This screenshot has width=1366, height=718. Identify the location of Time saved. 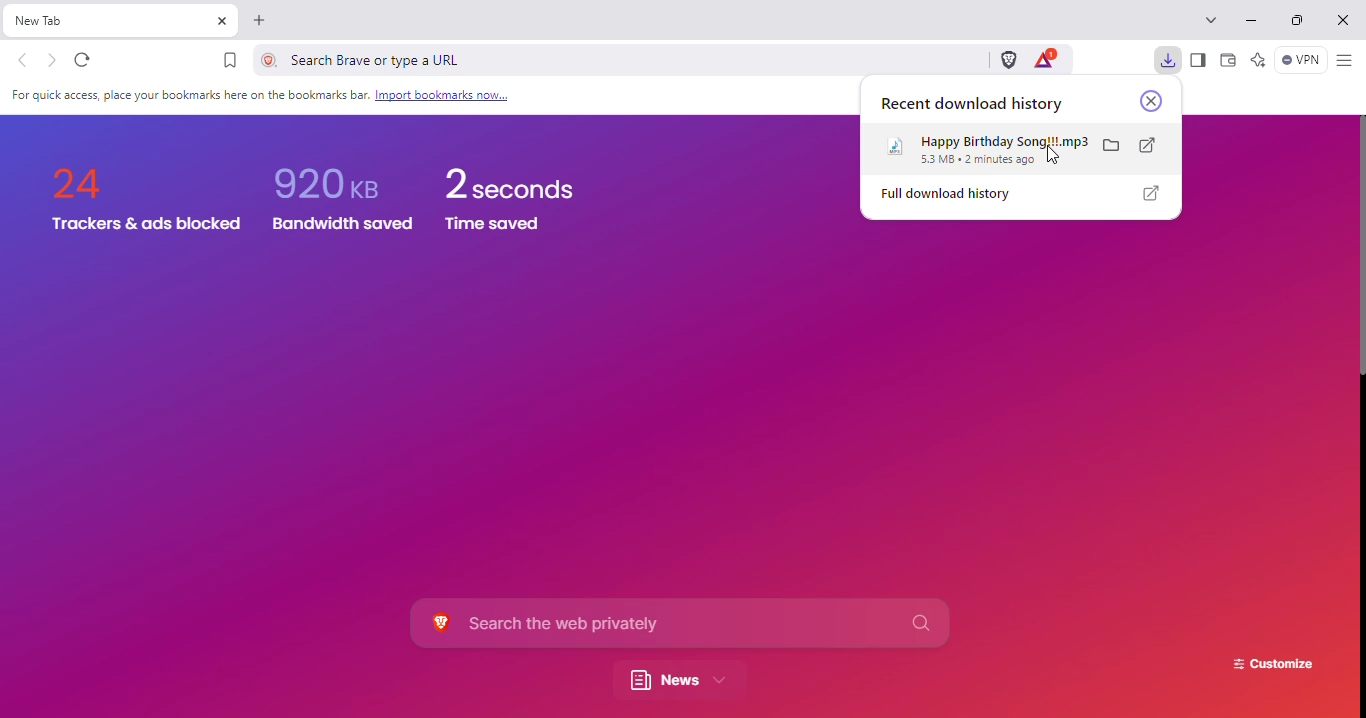
(495, 226).